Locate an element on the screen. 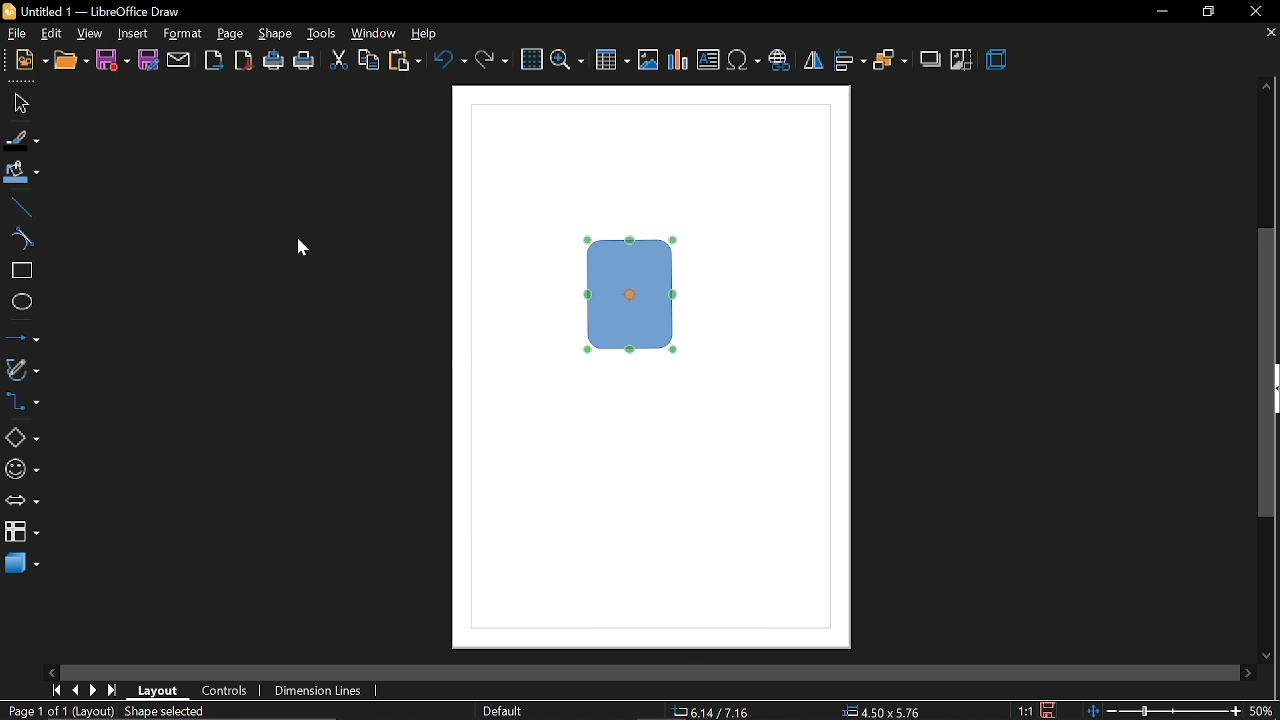  insert chart is located at coordinates (676, 60).